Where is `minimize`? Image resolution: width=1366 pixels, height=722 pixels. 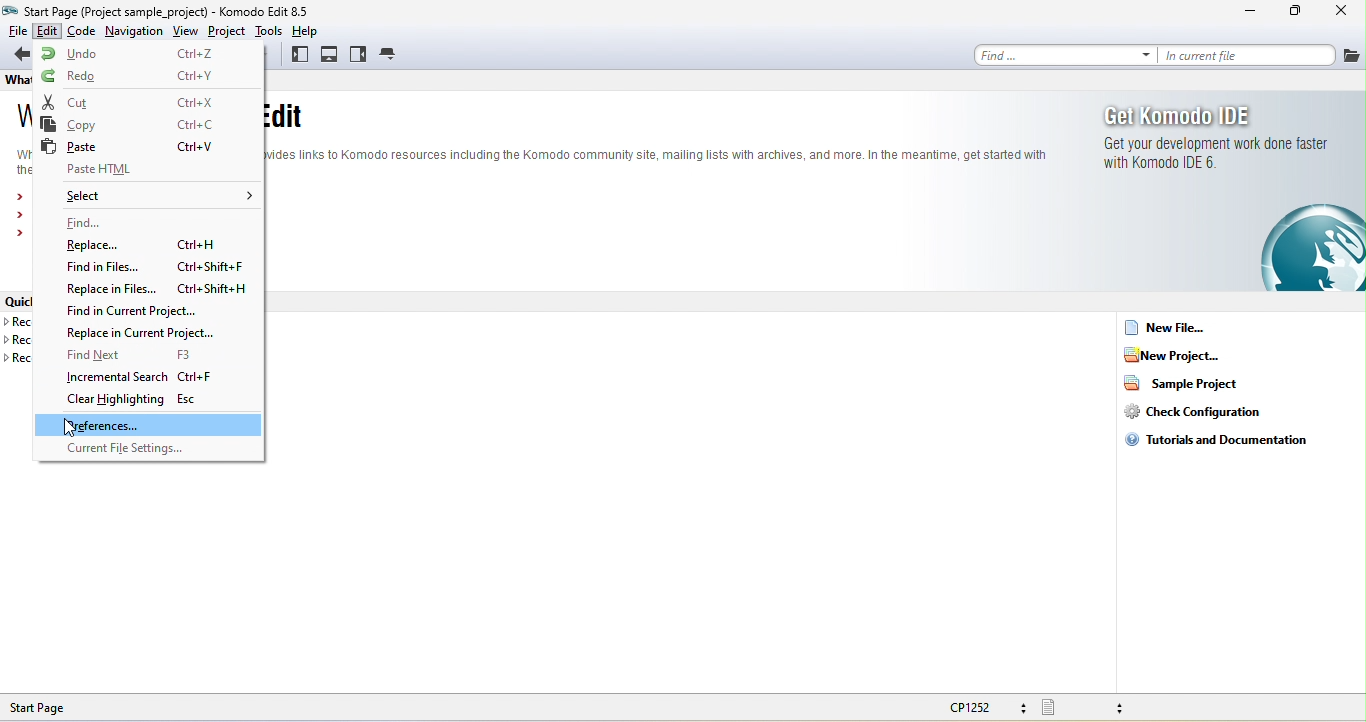 minimize is located at coordinates (1250, 12).